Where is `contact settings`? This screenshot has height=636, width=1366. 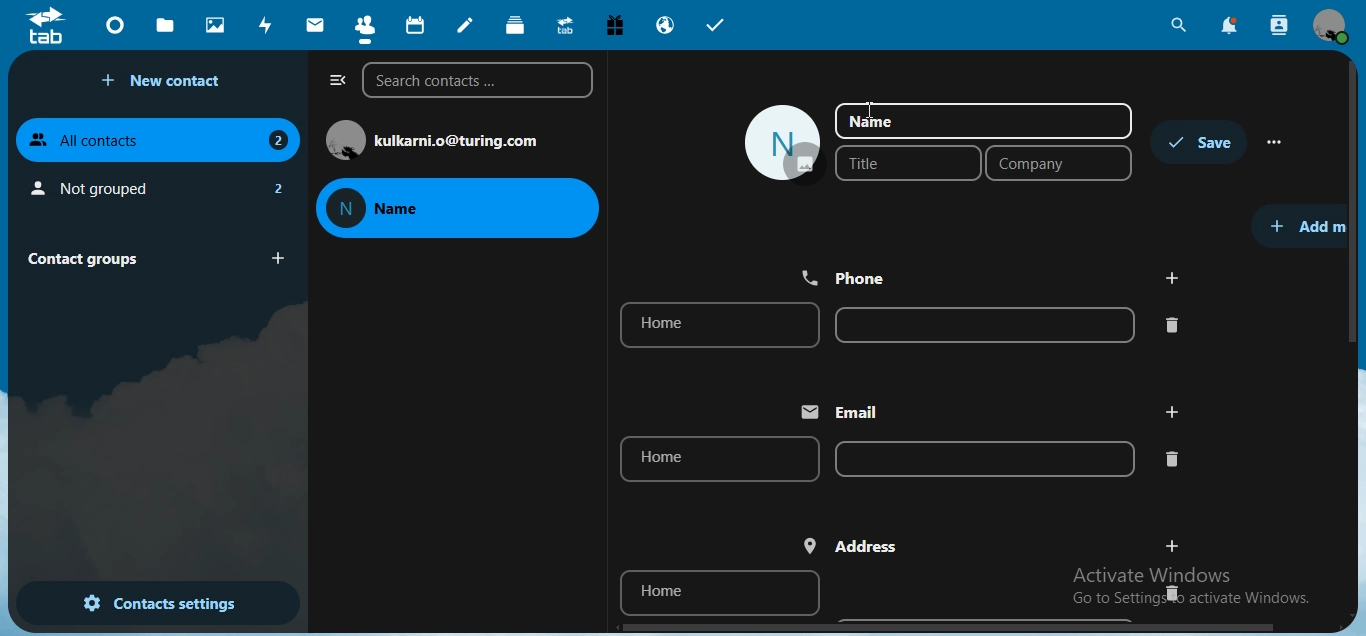
contact settings is located at coordinates (161, 601).